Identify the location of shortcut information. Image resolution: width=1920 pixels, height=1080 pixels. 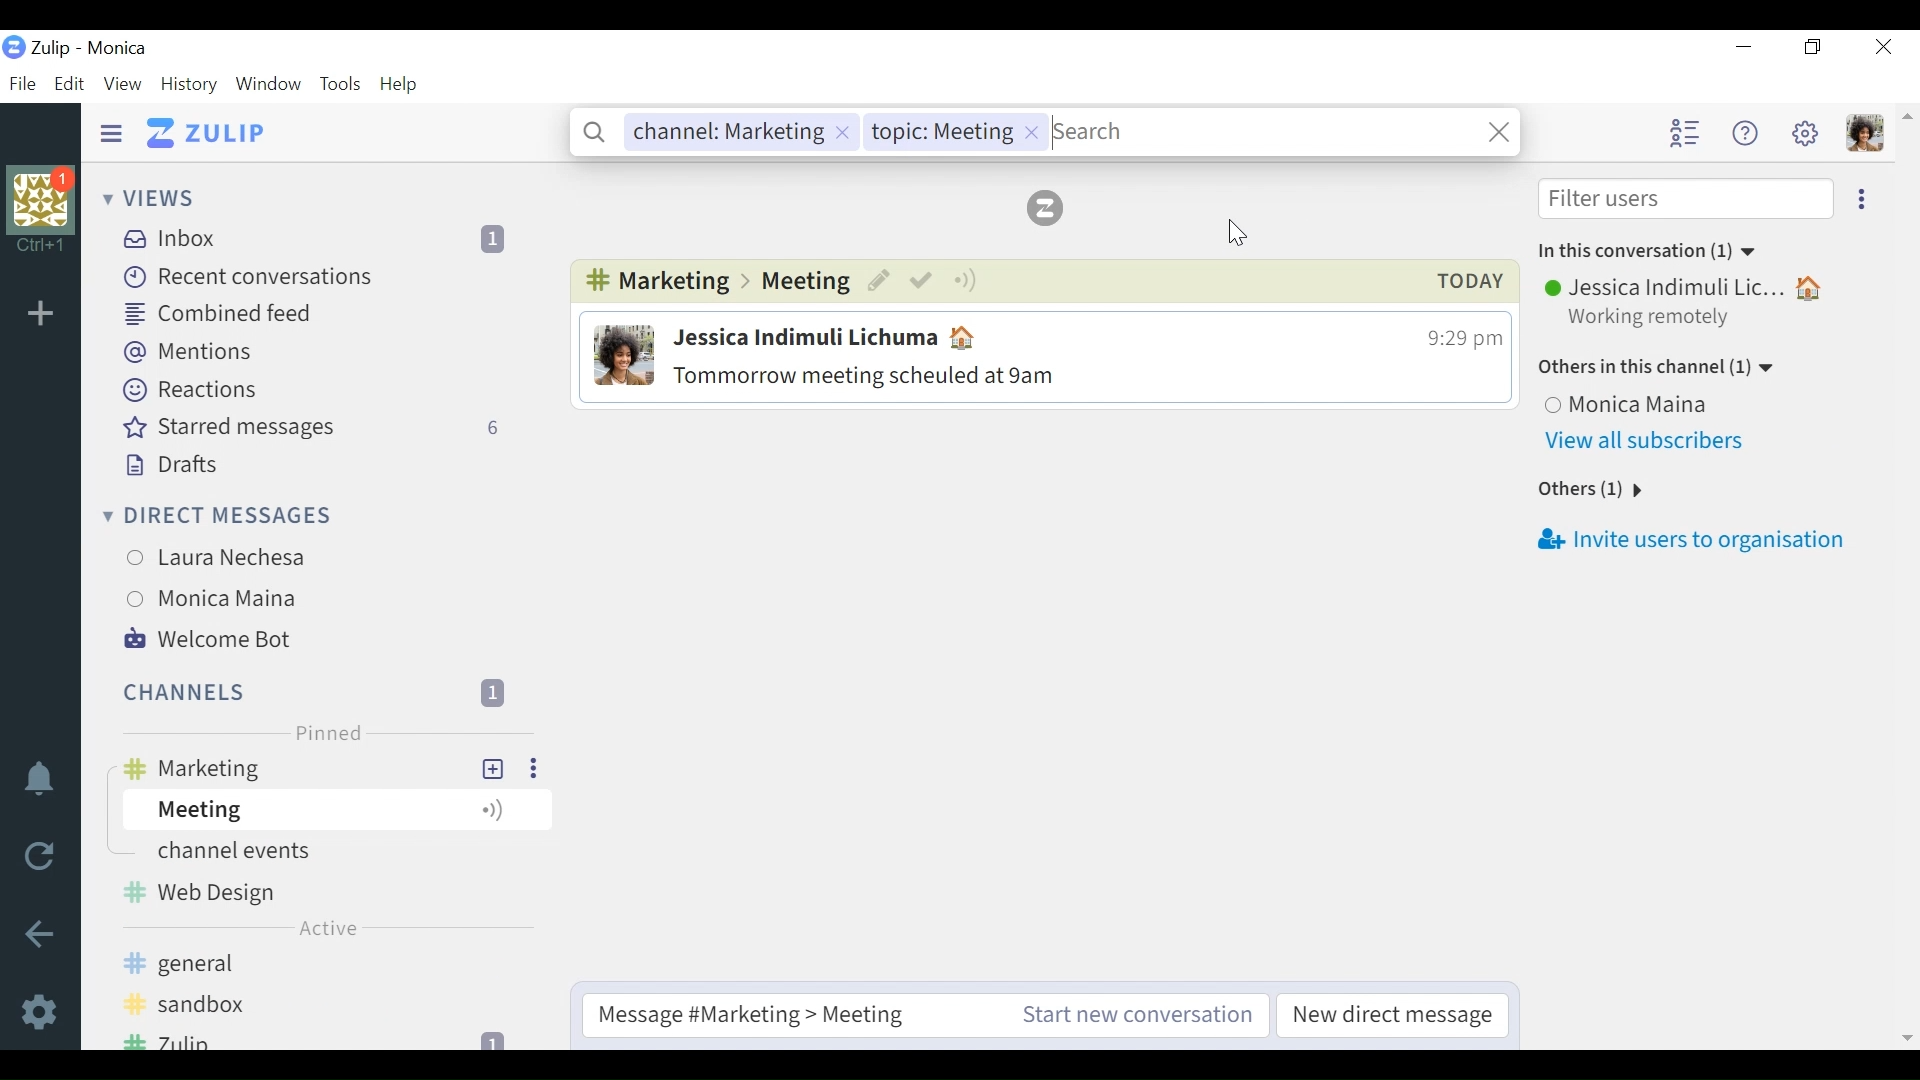
(39, 242).